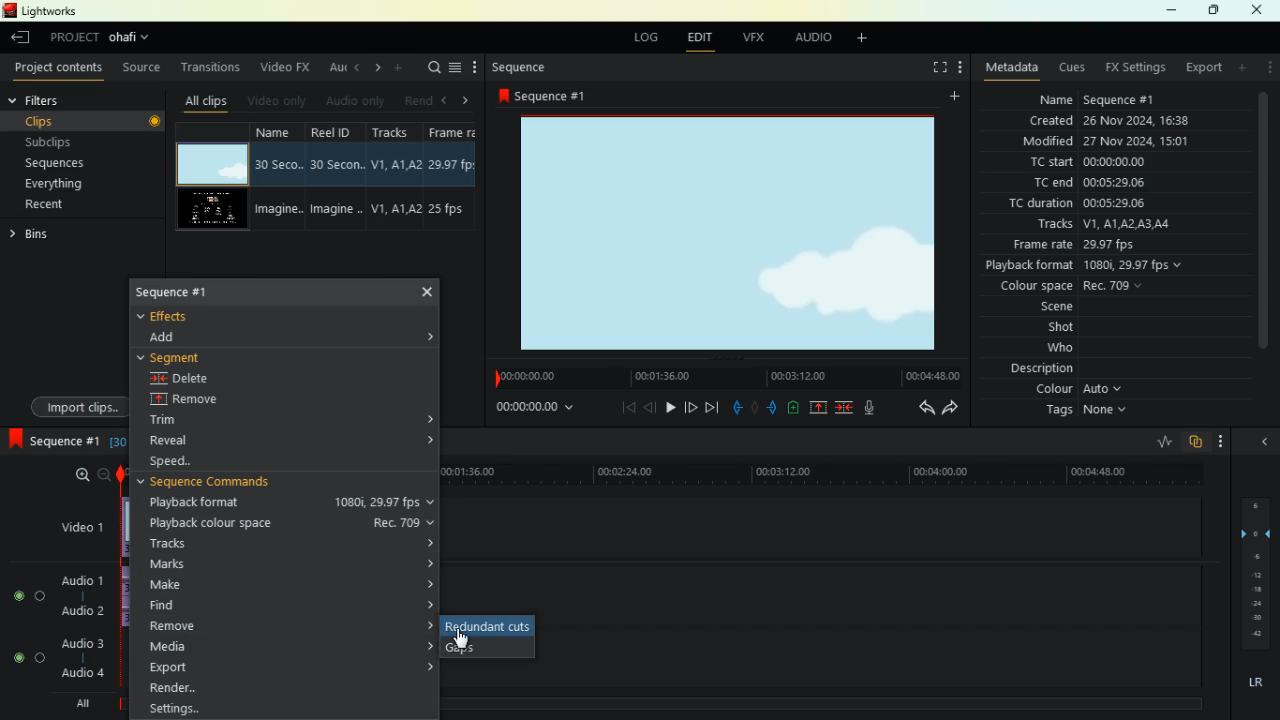 The height and width of the screenshot is (720, 1280). Describe the element at coordinates (933, 68) in the screenshot. I see `fullscreen` at that location.